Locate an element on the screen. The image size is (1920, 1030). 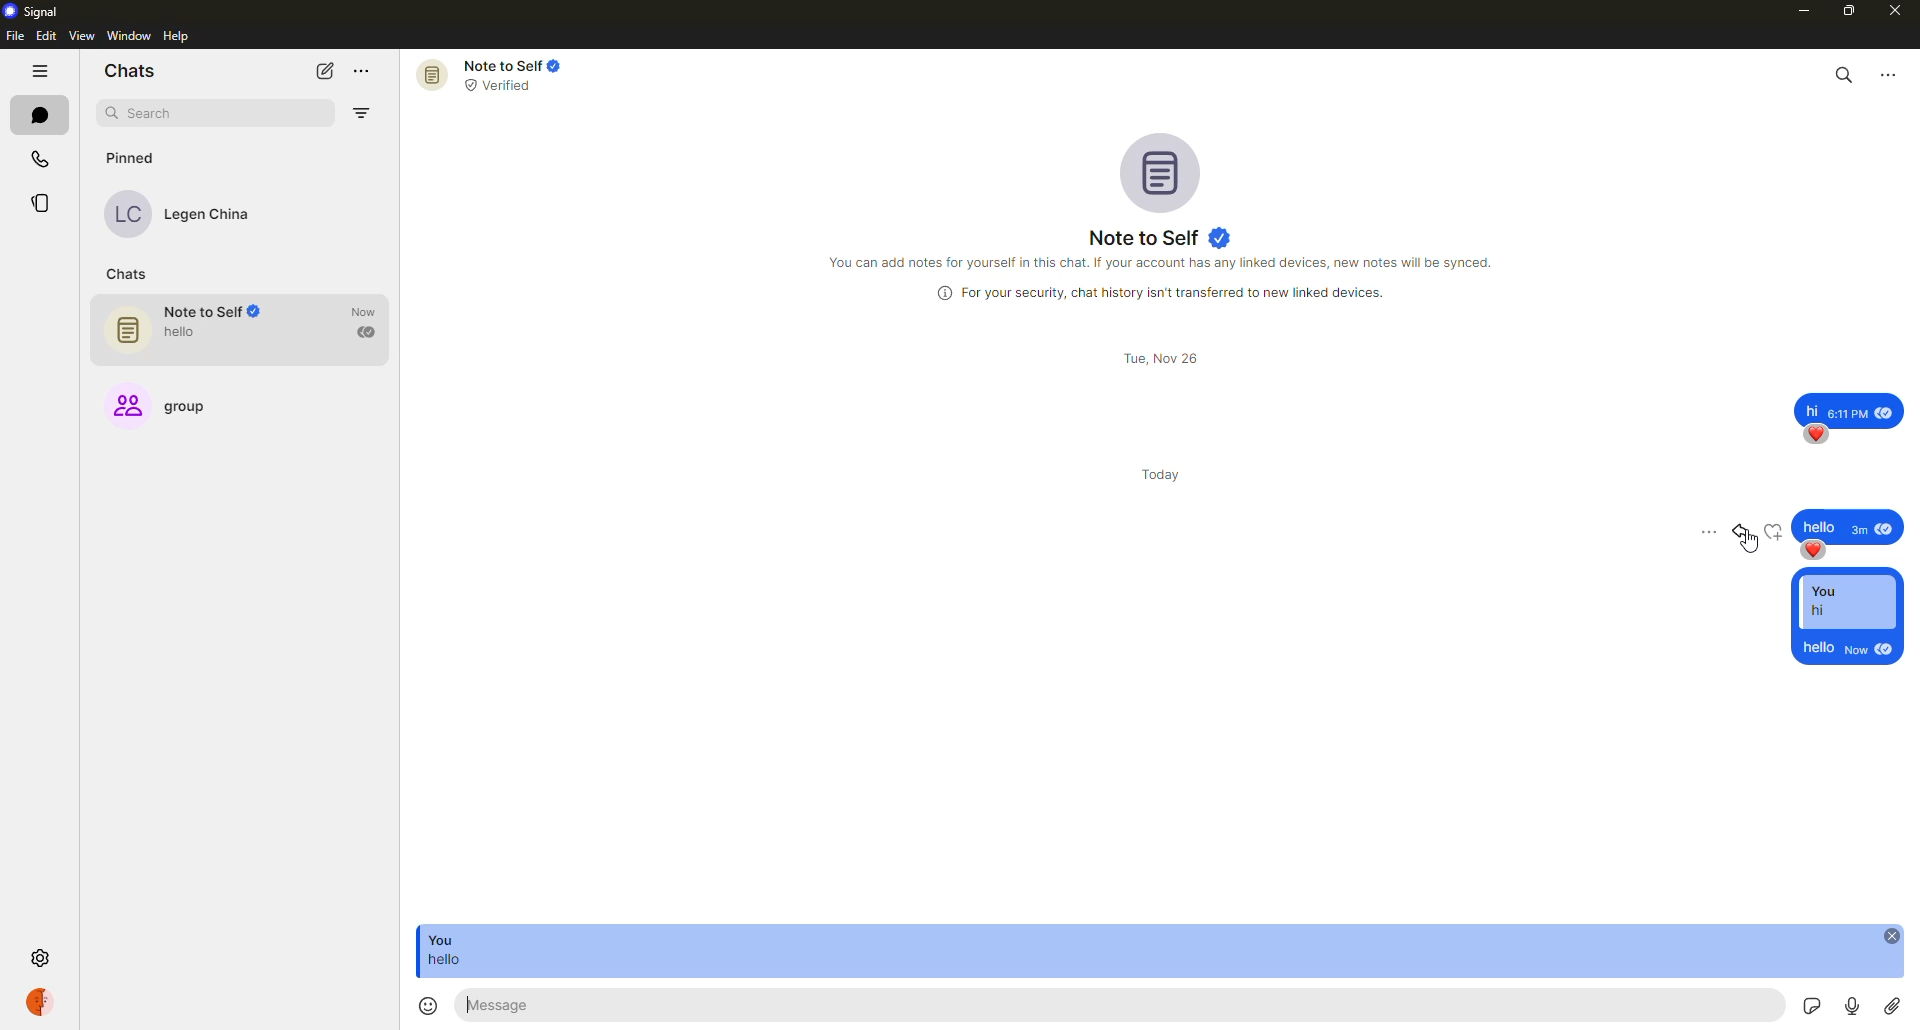
record is located at coordinates (1846, 1004).